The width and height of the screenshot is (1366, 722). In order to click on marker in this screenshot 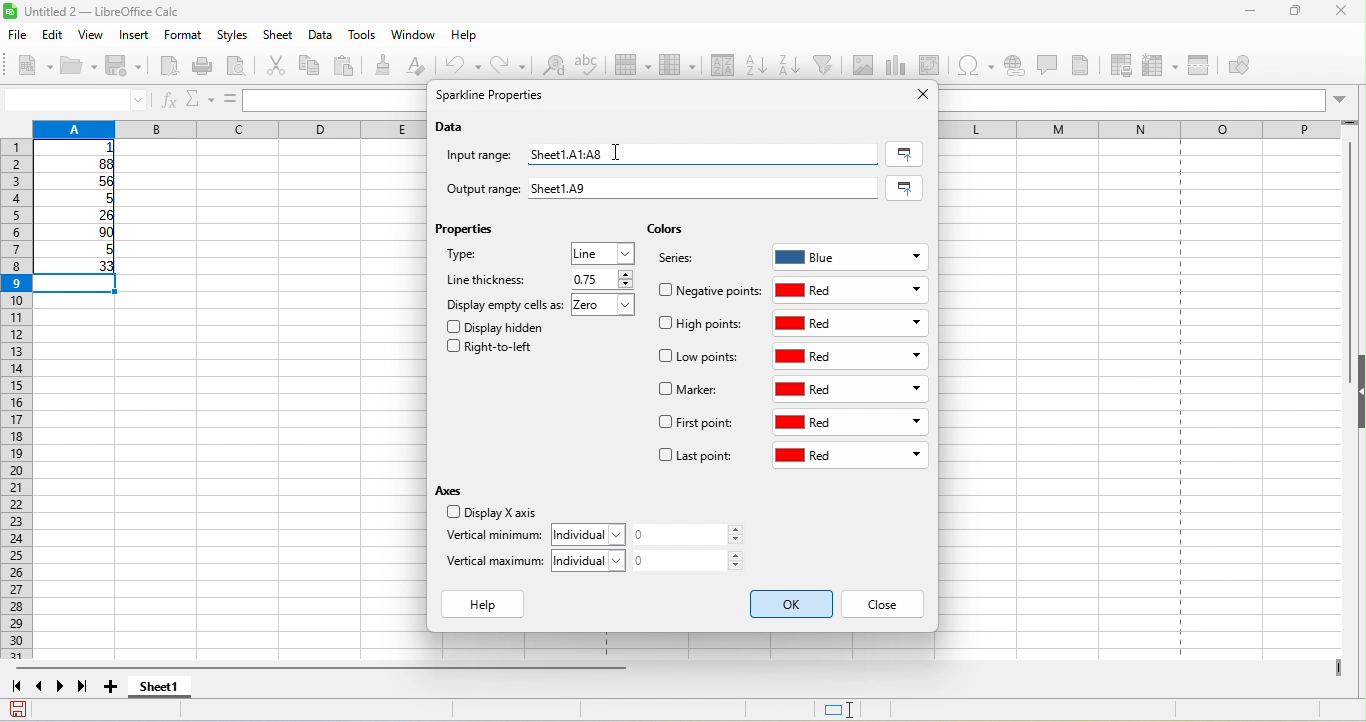, I will do `click(692, 391)`.